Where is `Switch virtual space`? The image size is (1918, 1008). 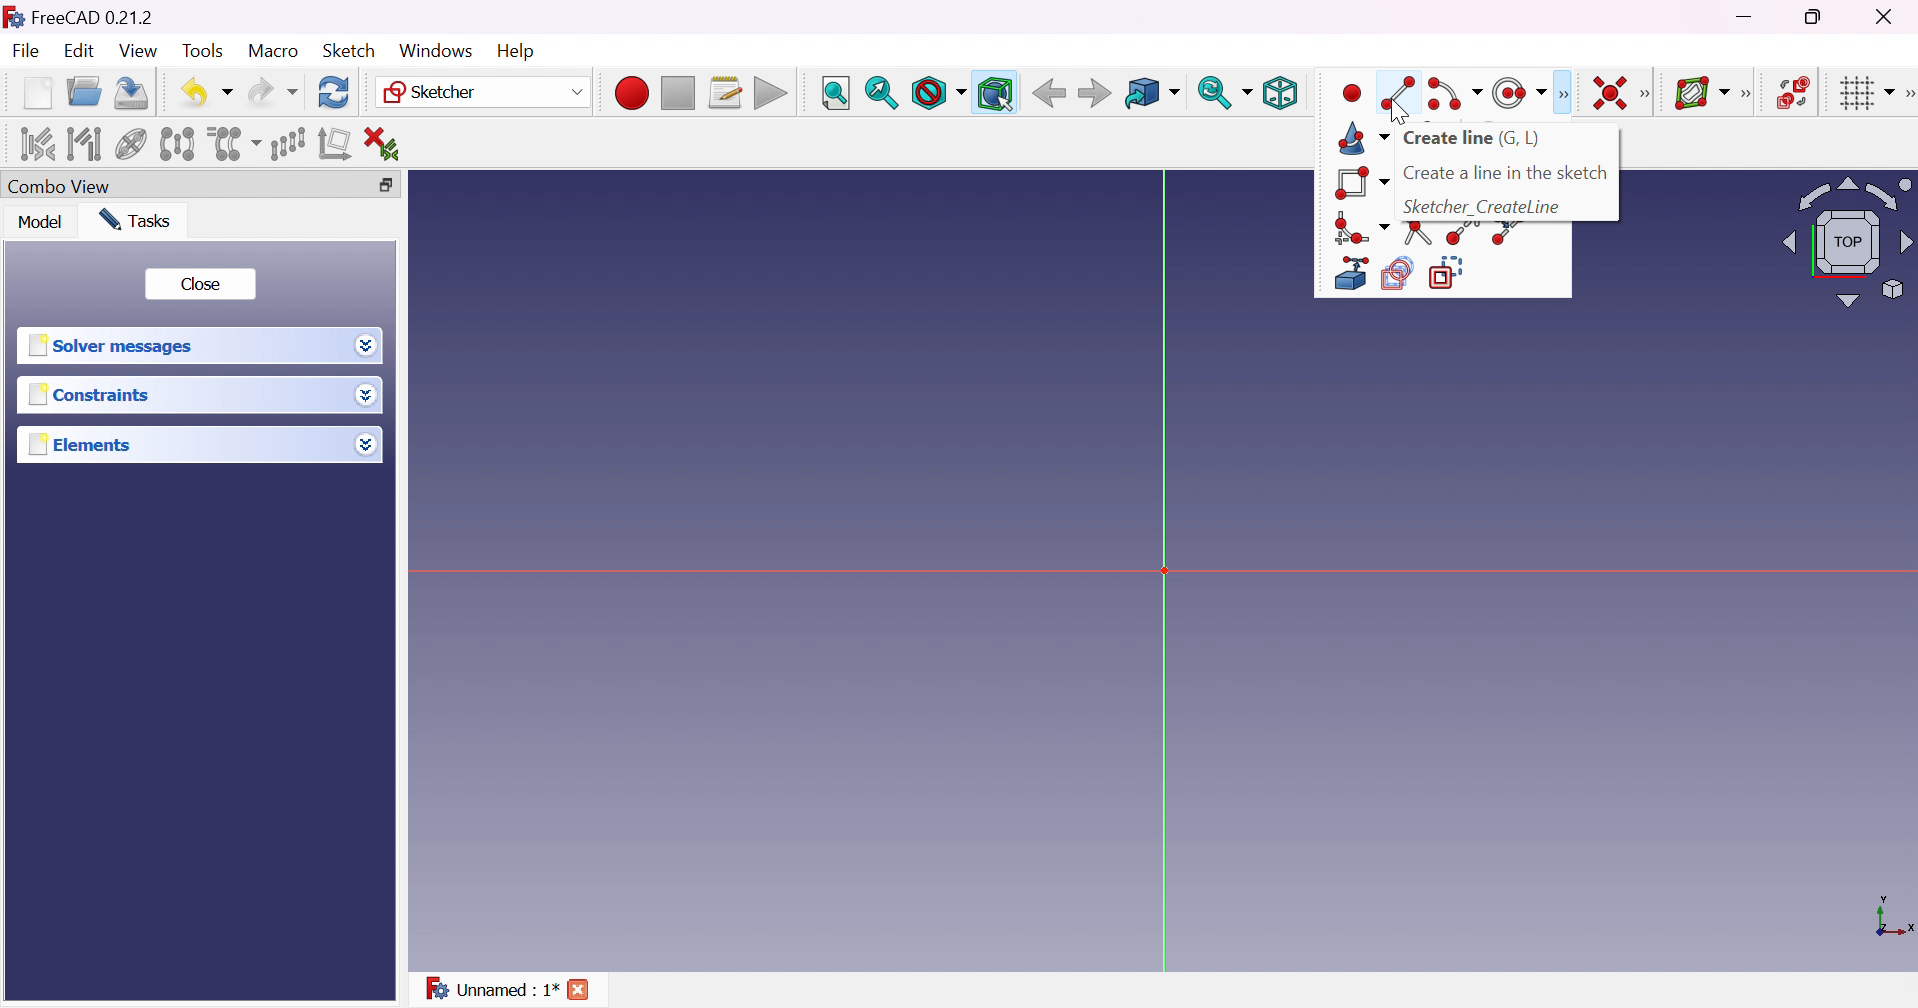 Switch virtual space is located at coordinates (1795, 93).